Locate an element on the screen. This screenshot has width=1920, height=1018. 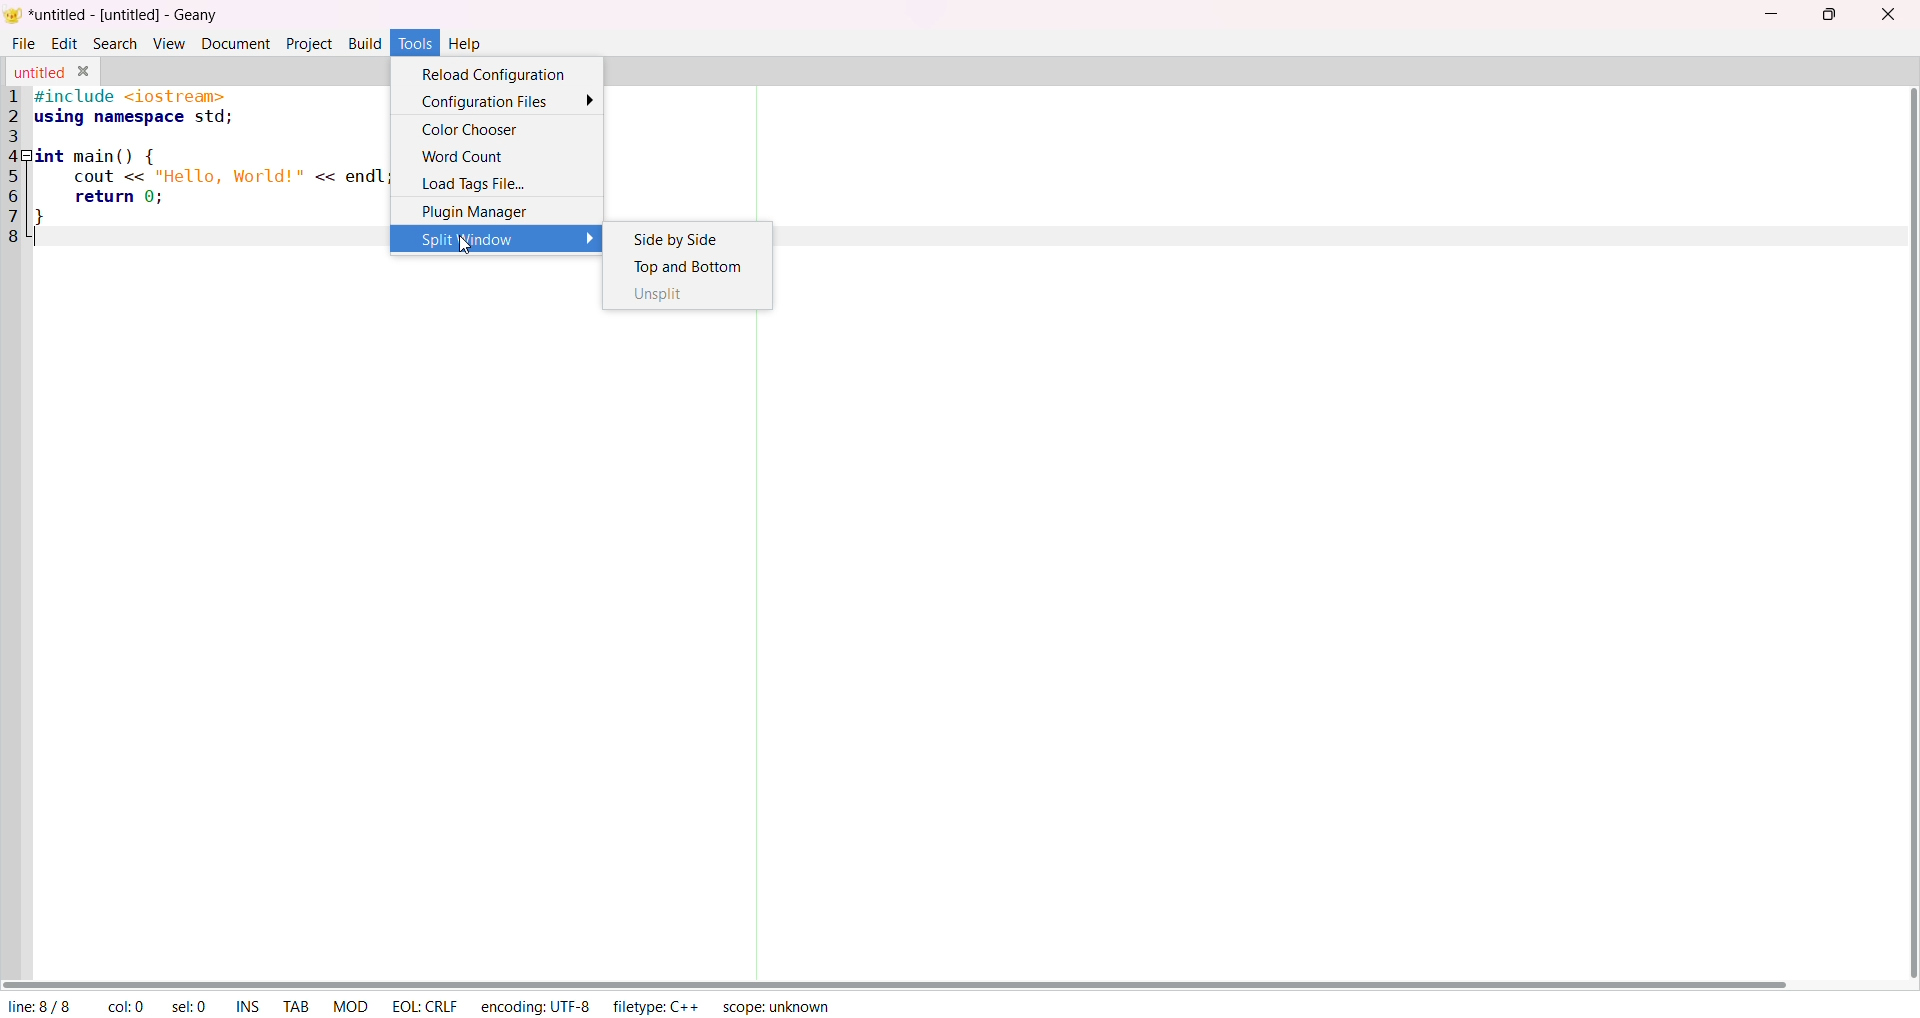
selected is located at coordinates (192, 1005).